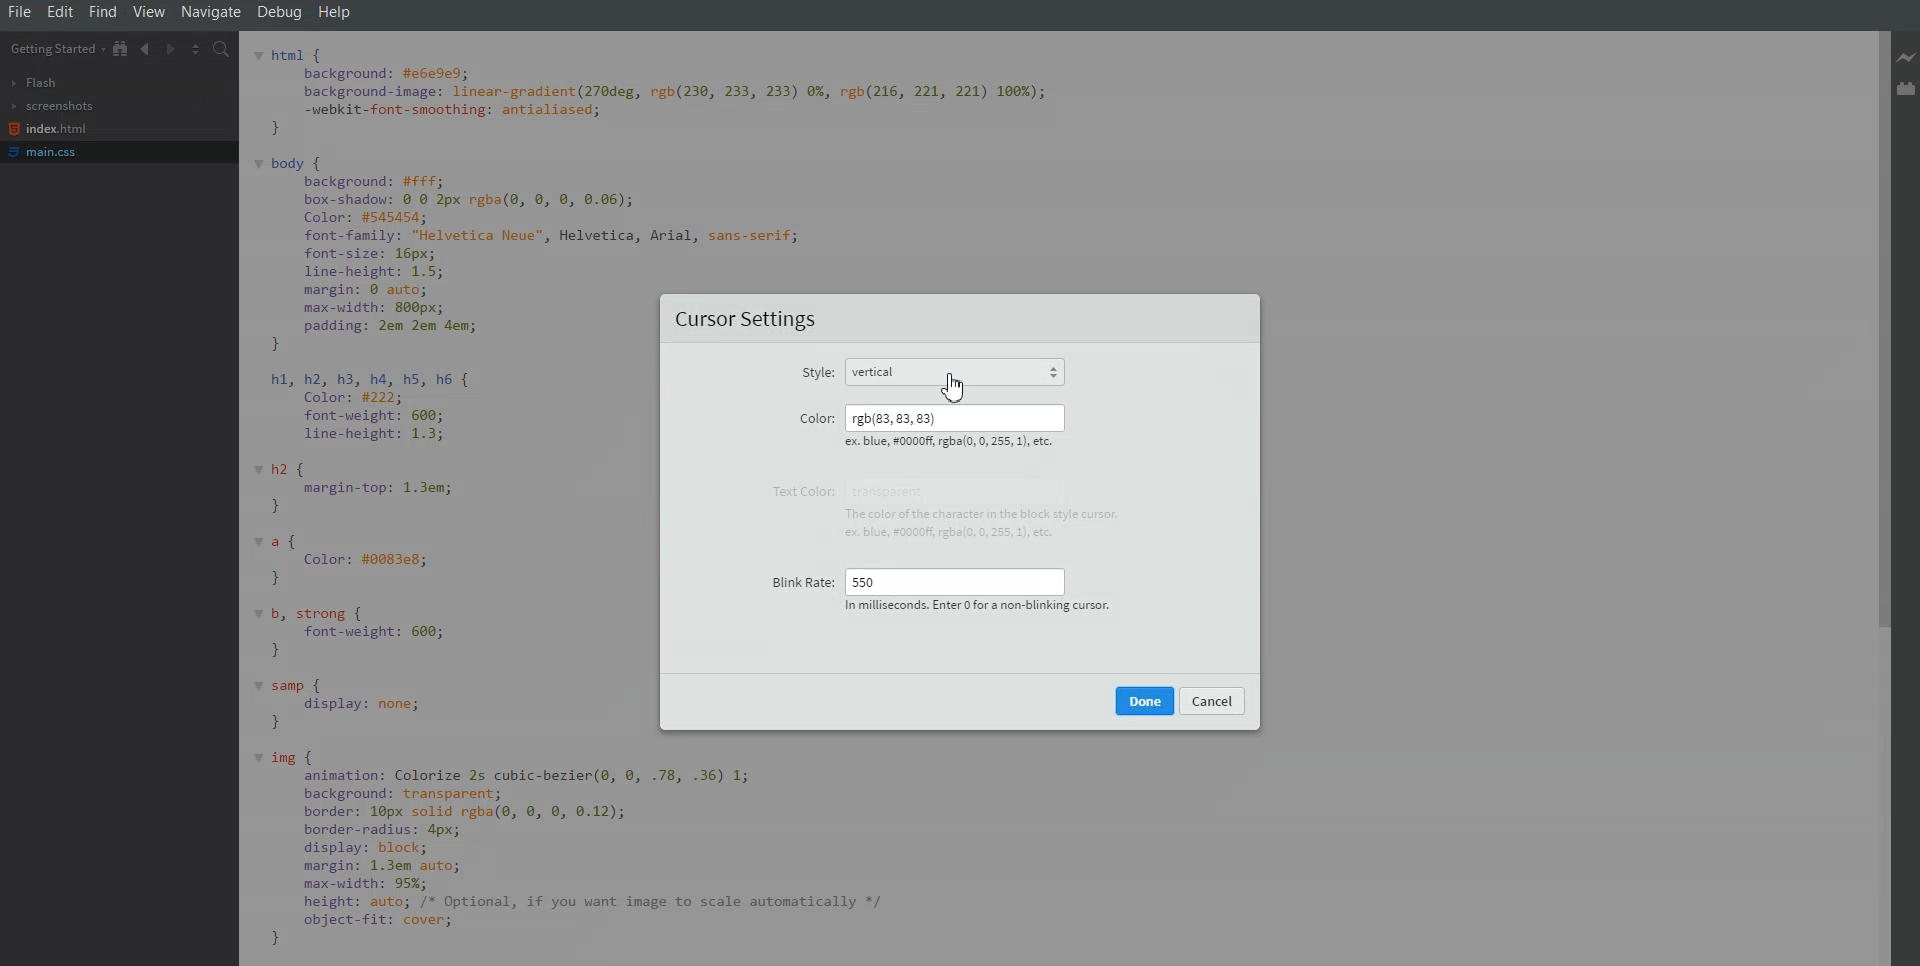 This screenshot has height=966, width=1920. Describe the element at coordinates (950, 445) in the screenshot. I see `ex. blue, #0000ff, rgba(0,0,255,1), etx.` at that location.